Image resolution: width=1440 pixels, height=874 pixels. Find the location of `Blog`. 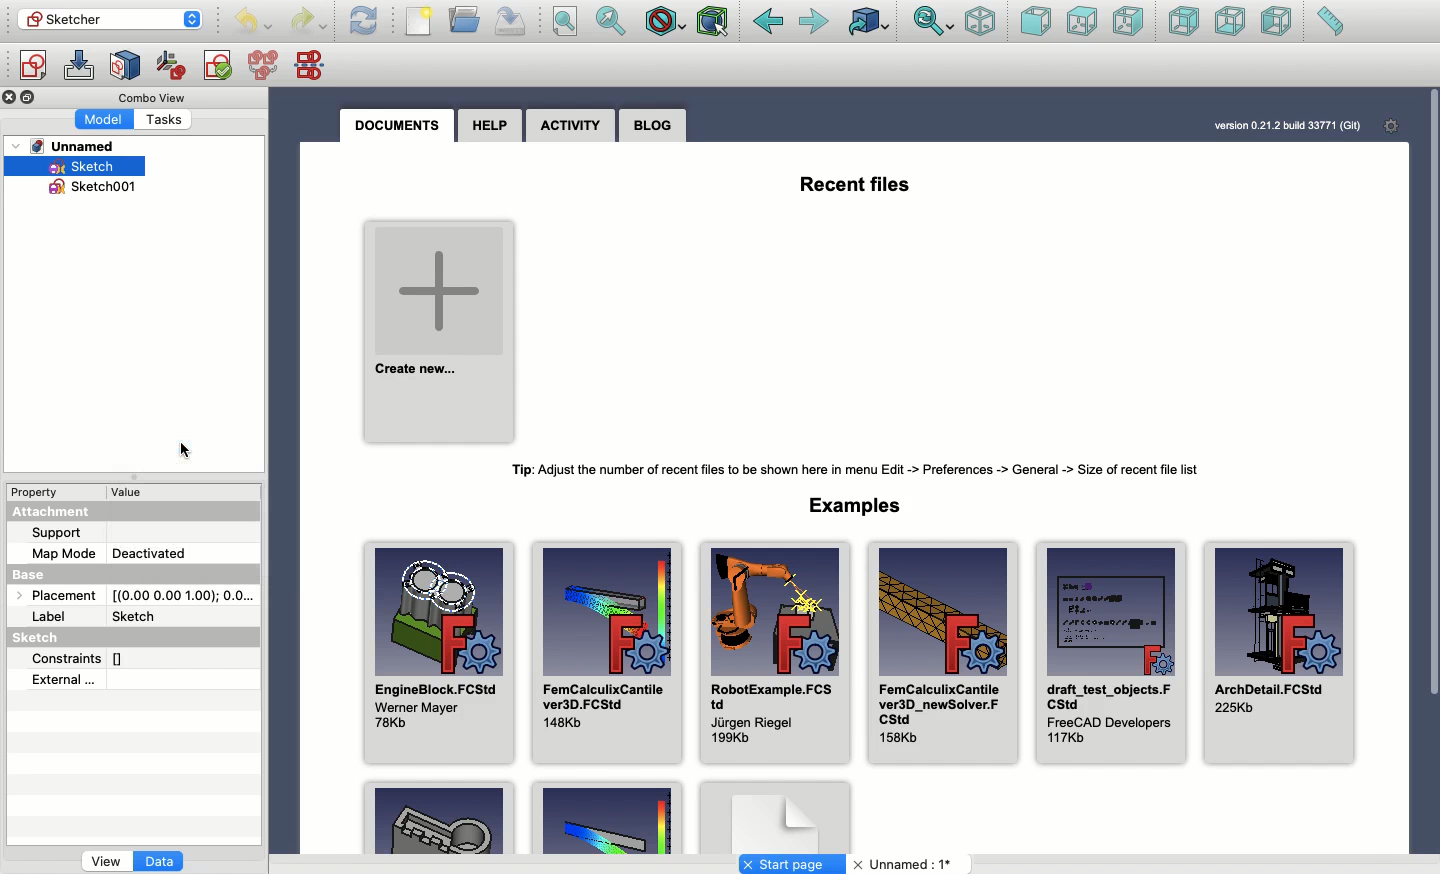

Blog is located at coordinates (654, 125).